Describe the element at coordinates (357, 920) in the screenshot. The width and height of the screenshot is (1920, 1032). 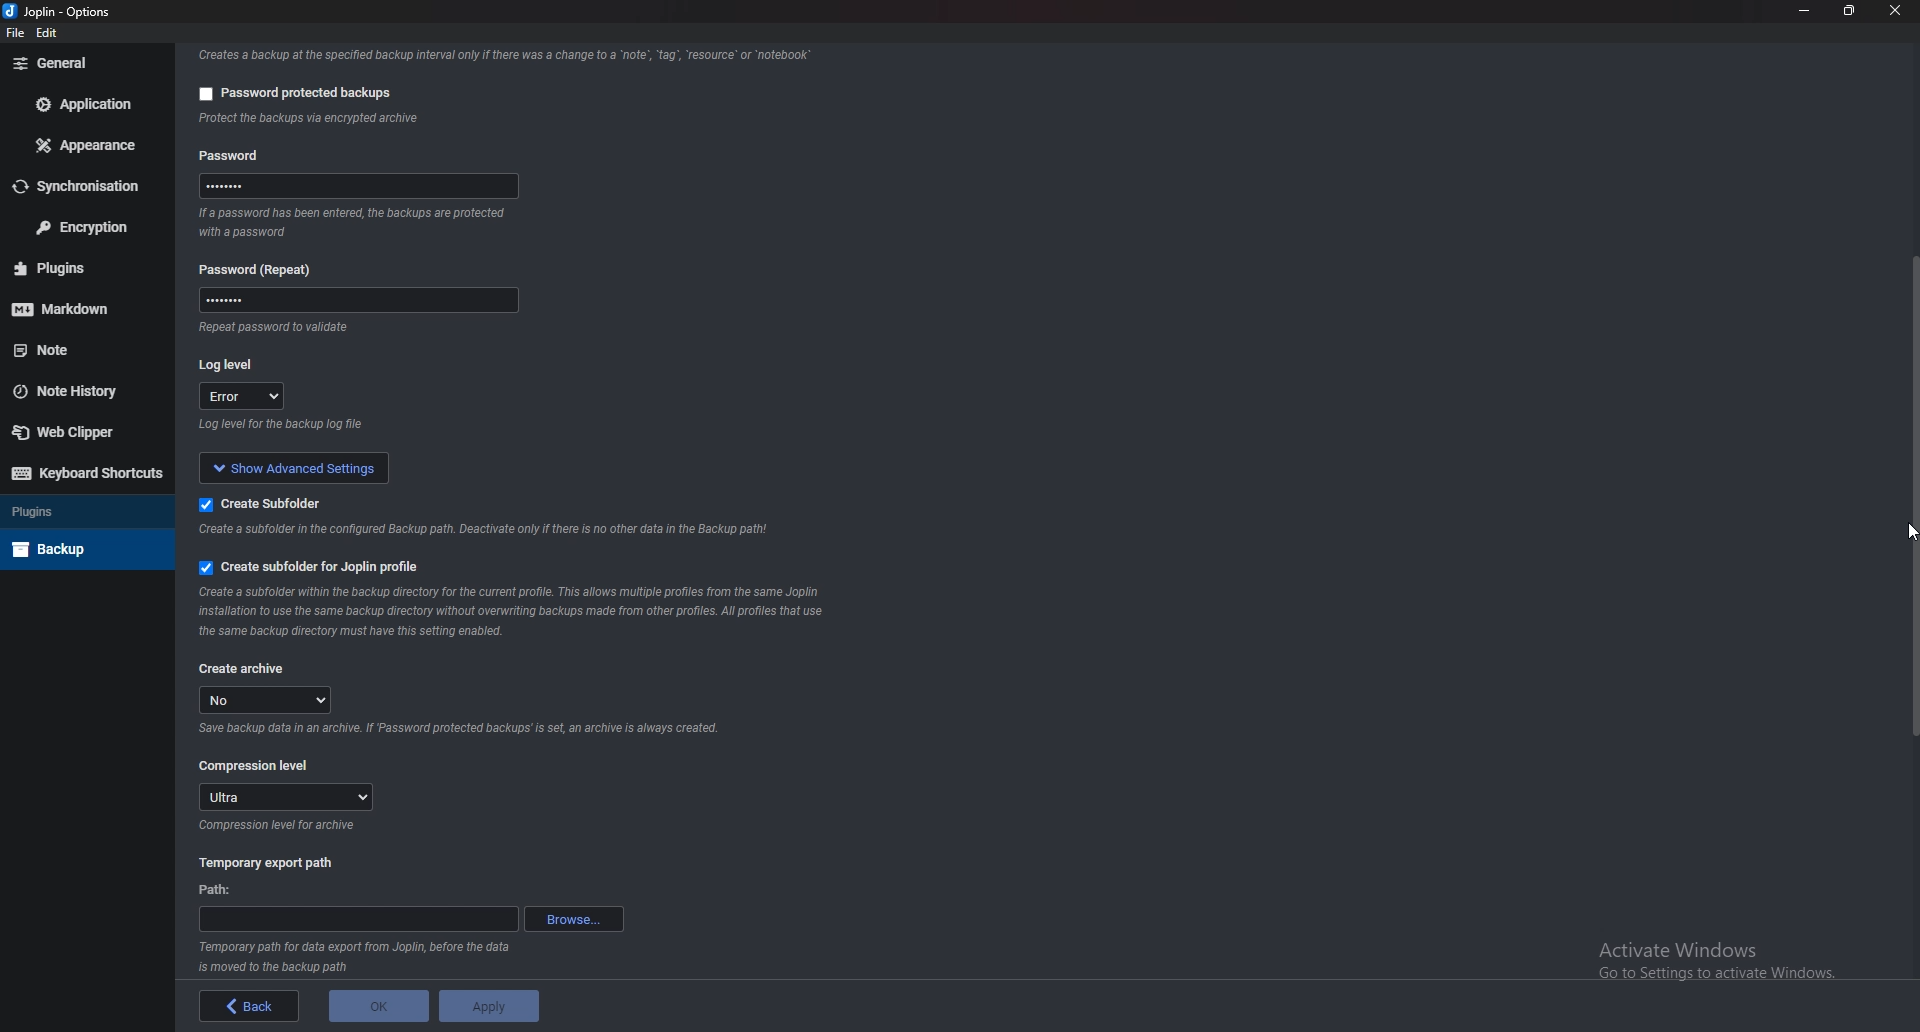
I see `path` at that location.